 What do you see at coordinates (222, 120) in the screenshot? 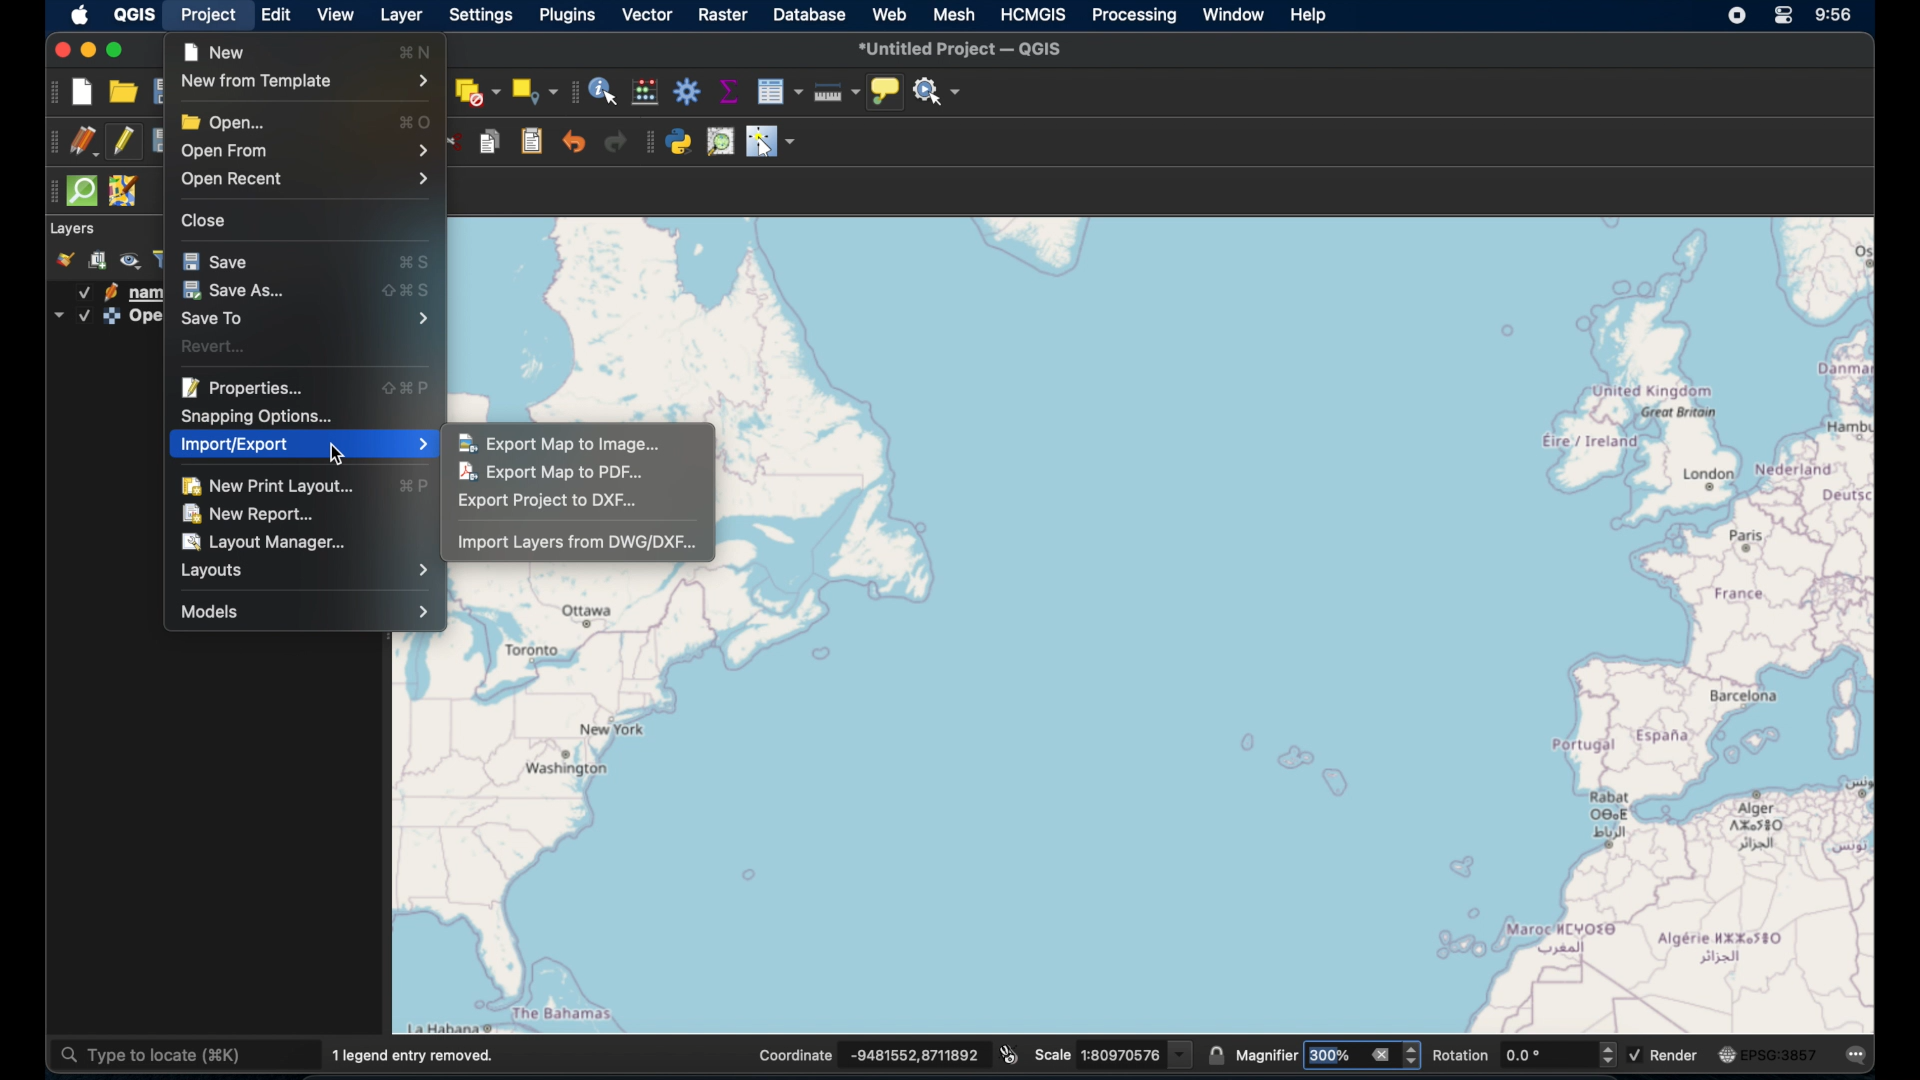
I see `open ` at bounding box center [222, 120].